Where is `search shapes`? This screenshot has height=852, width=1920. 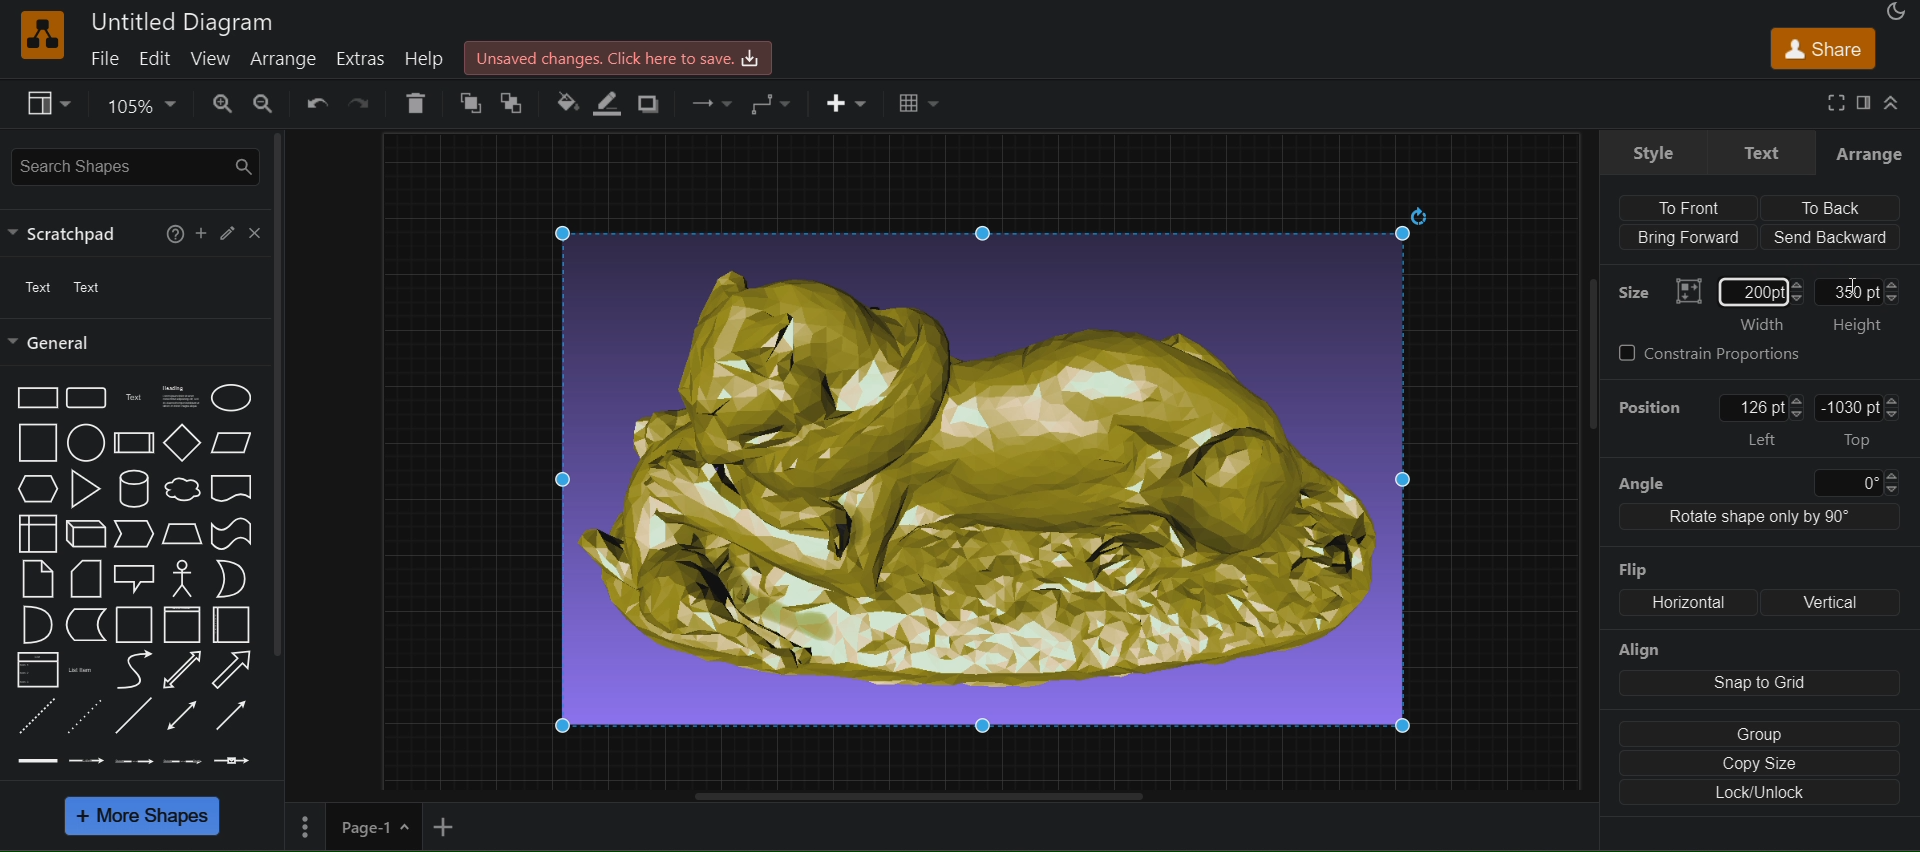
search shapes is located at coordinates (132, 167).